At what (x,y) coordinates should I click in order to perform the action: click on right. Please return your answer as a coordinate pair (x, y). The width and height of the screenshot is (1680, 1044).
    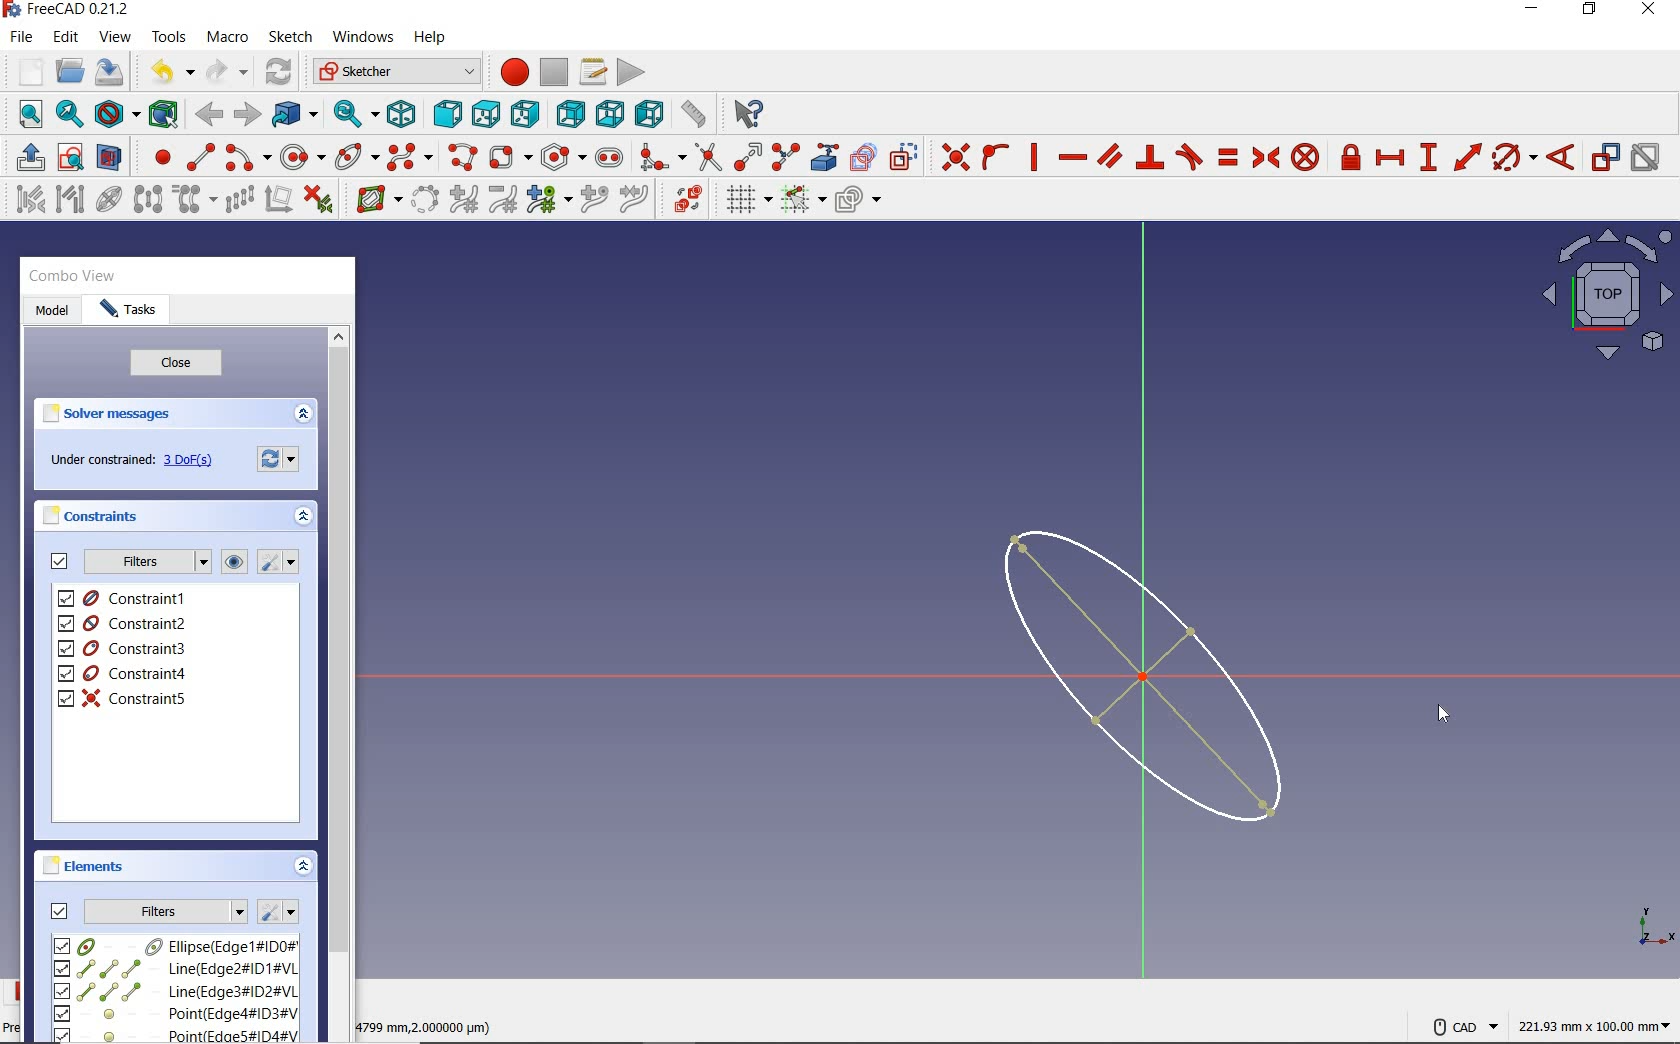
    Looking at the image, I should click on (525, 113).